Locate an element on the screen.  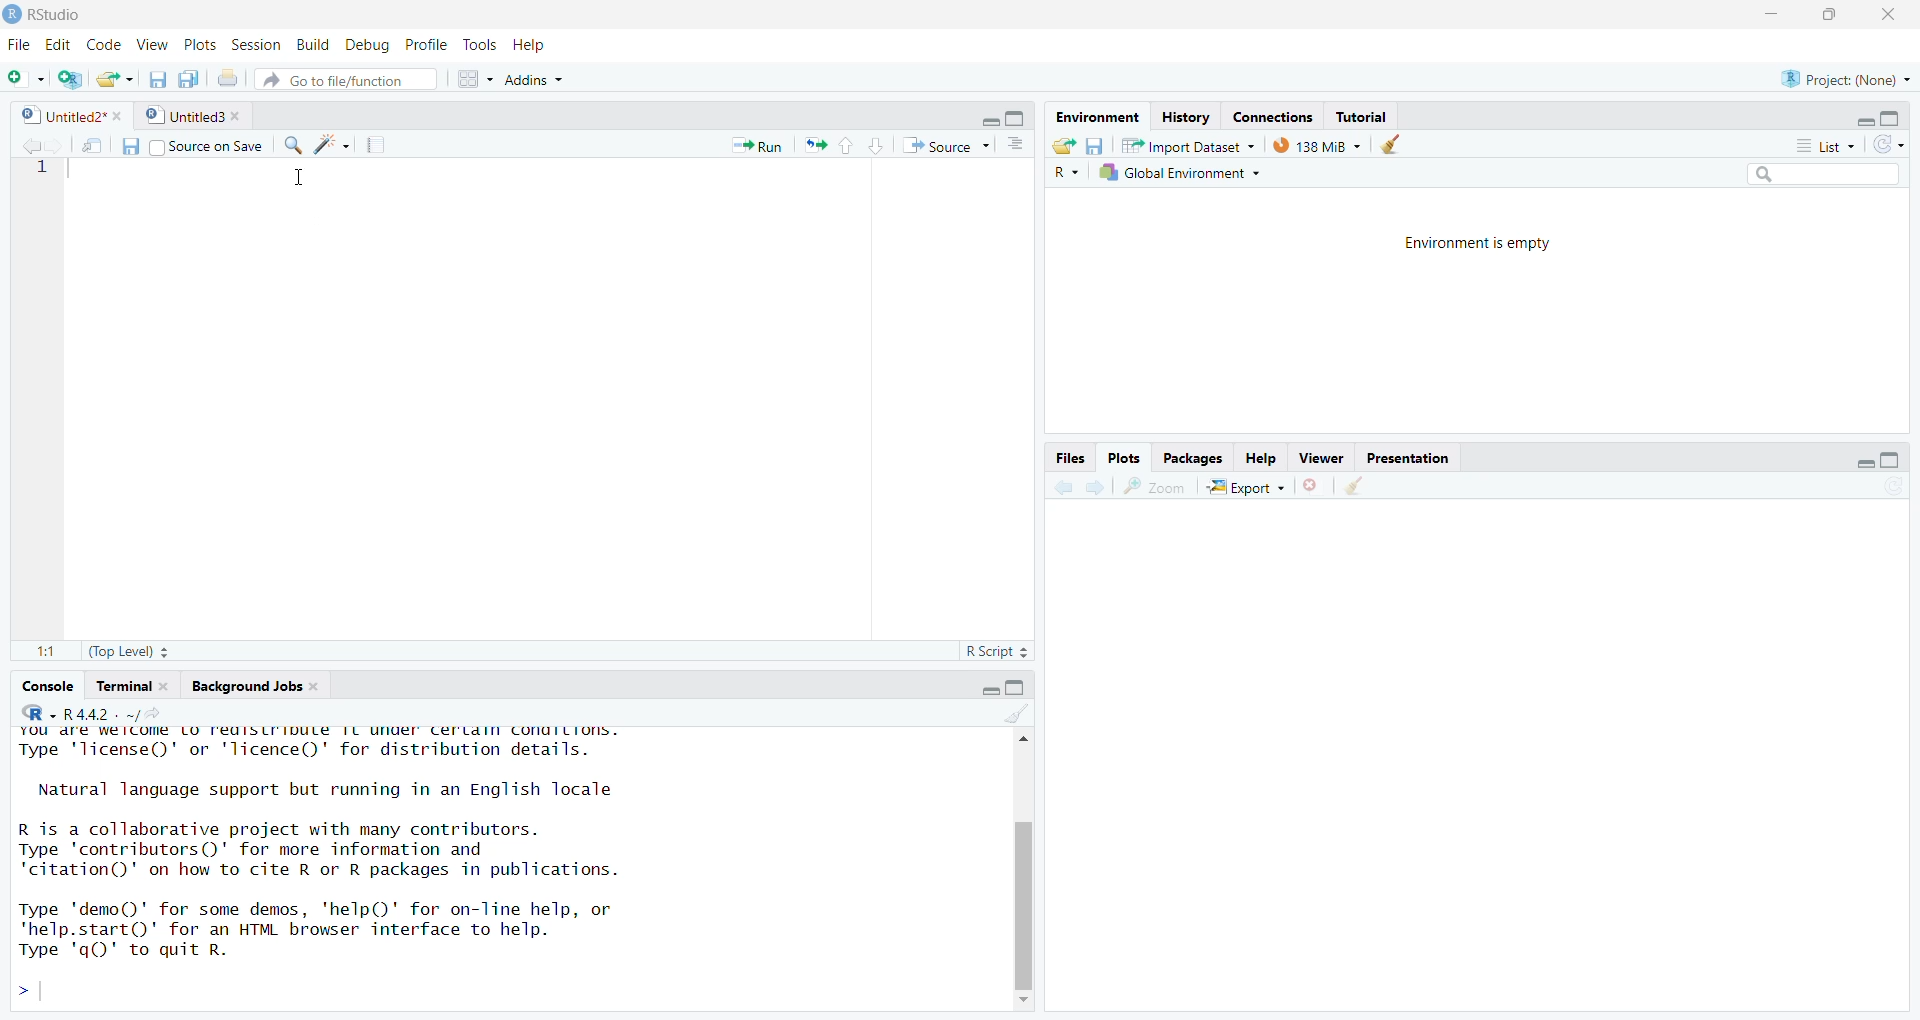
# Global Environment + is located at coordinates (1178, 170).